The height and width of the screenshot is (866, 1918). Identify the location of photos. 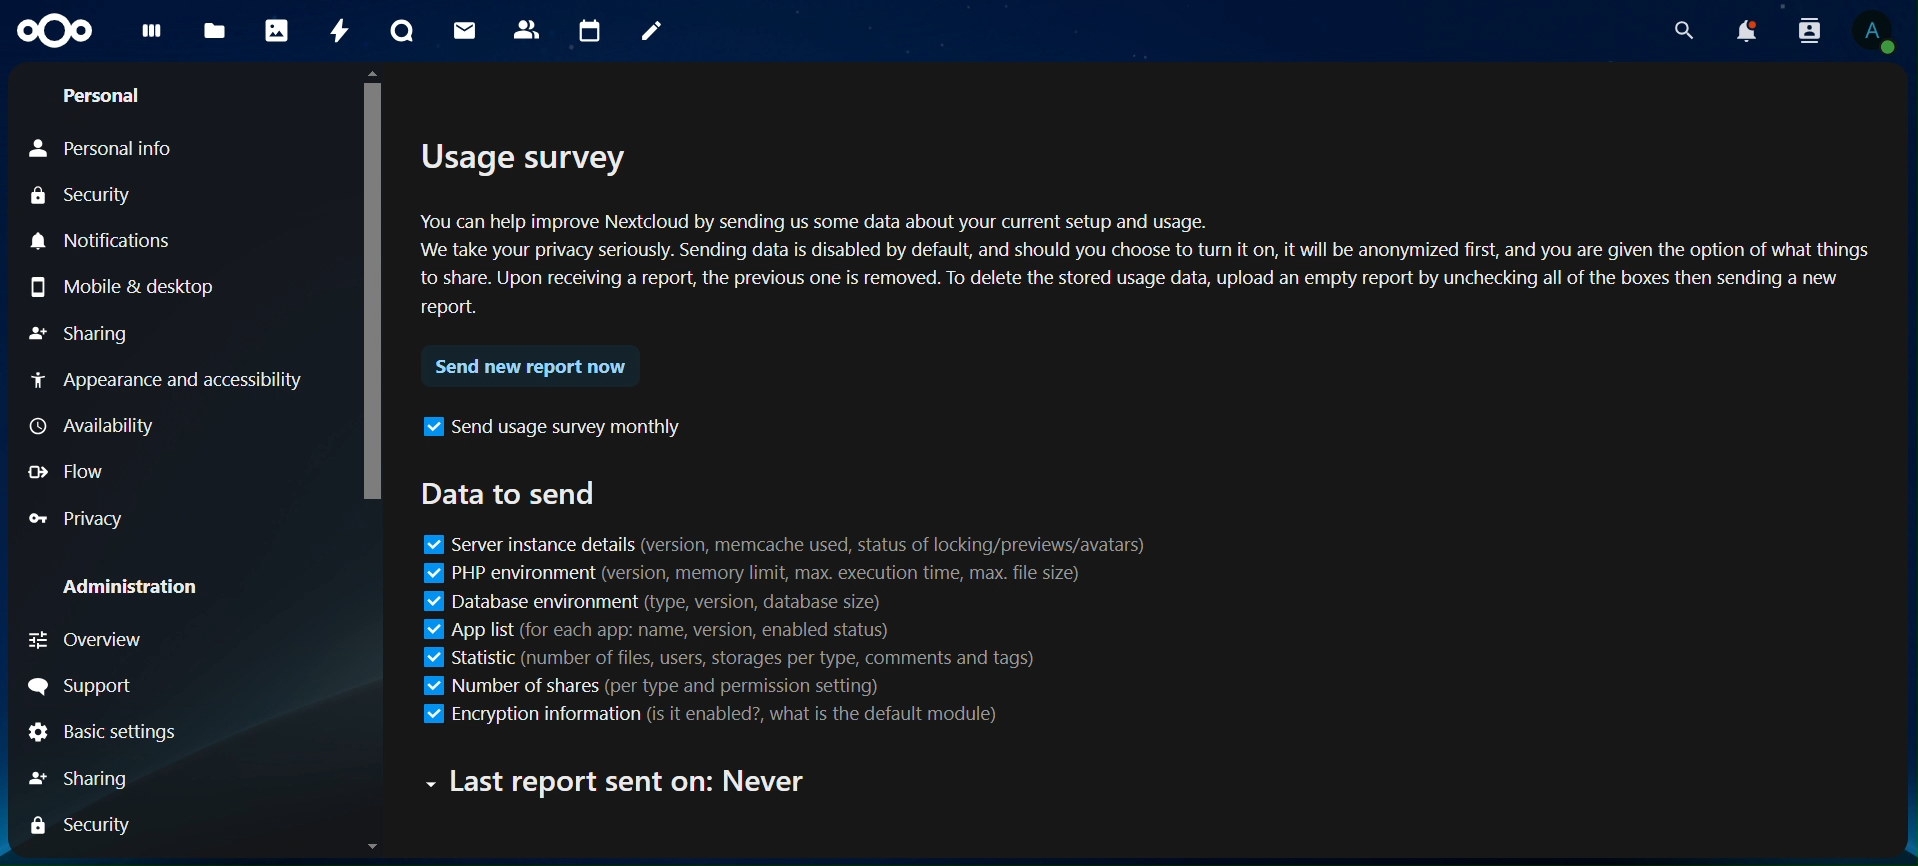
(276, 33).